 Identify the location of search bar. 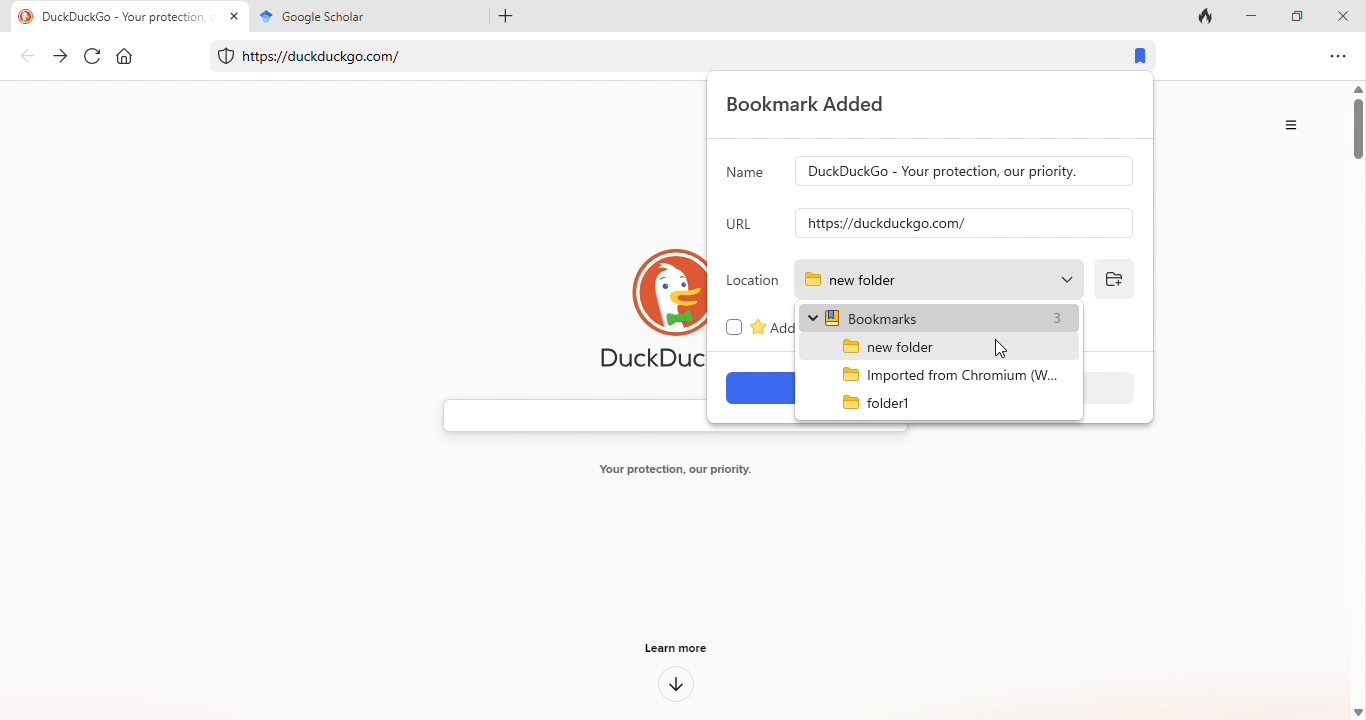
(569, 416).